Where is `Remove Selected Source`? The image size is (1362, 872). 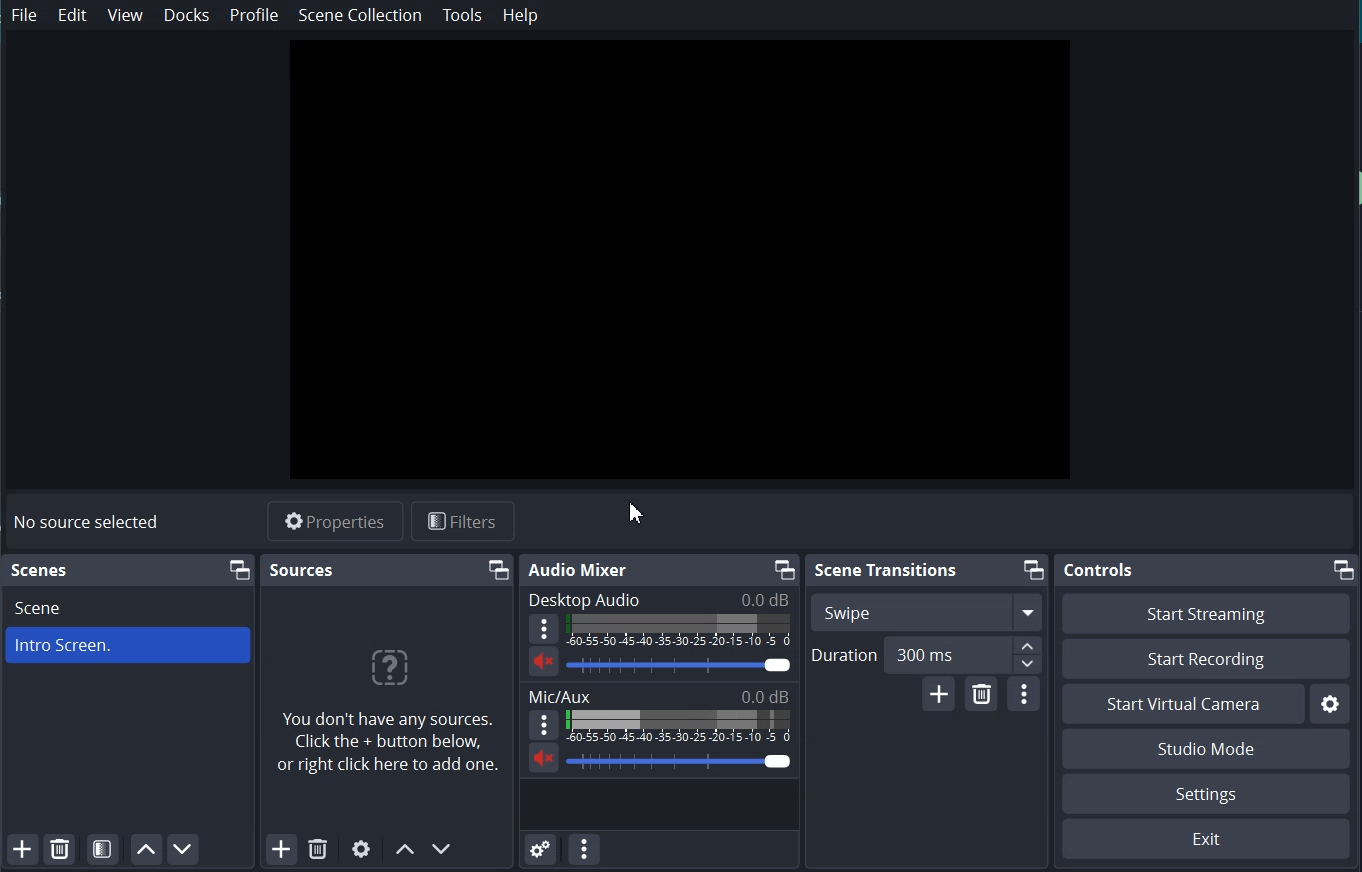
Remove Selected Source is located at coordinates (317, 850).